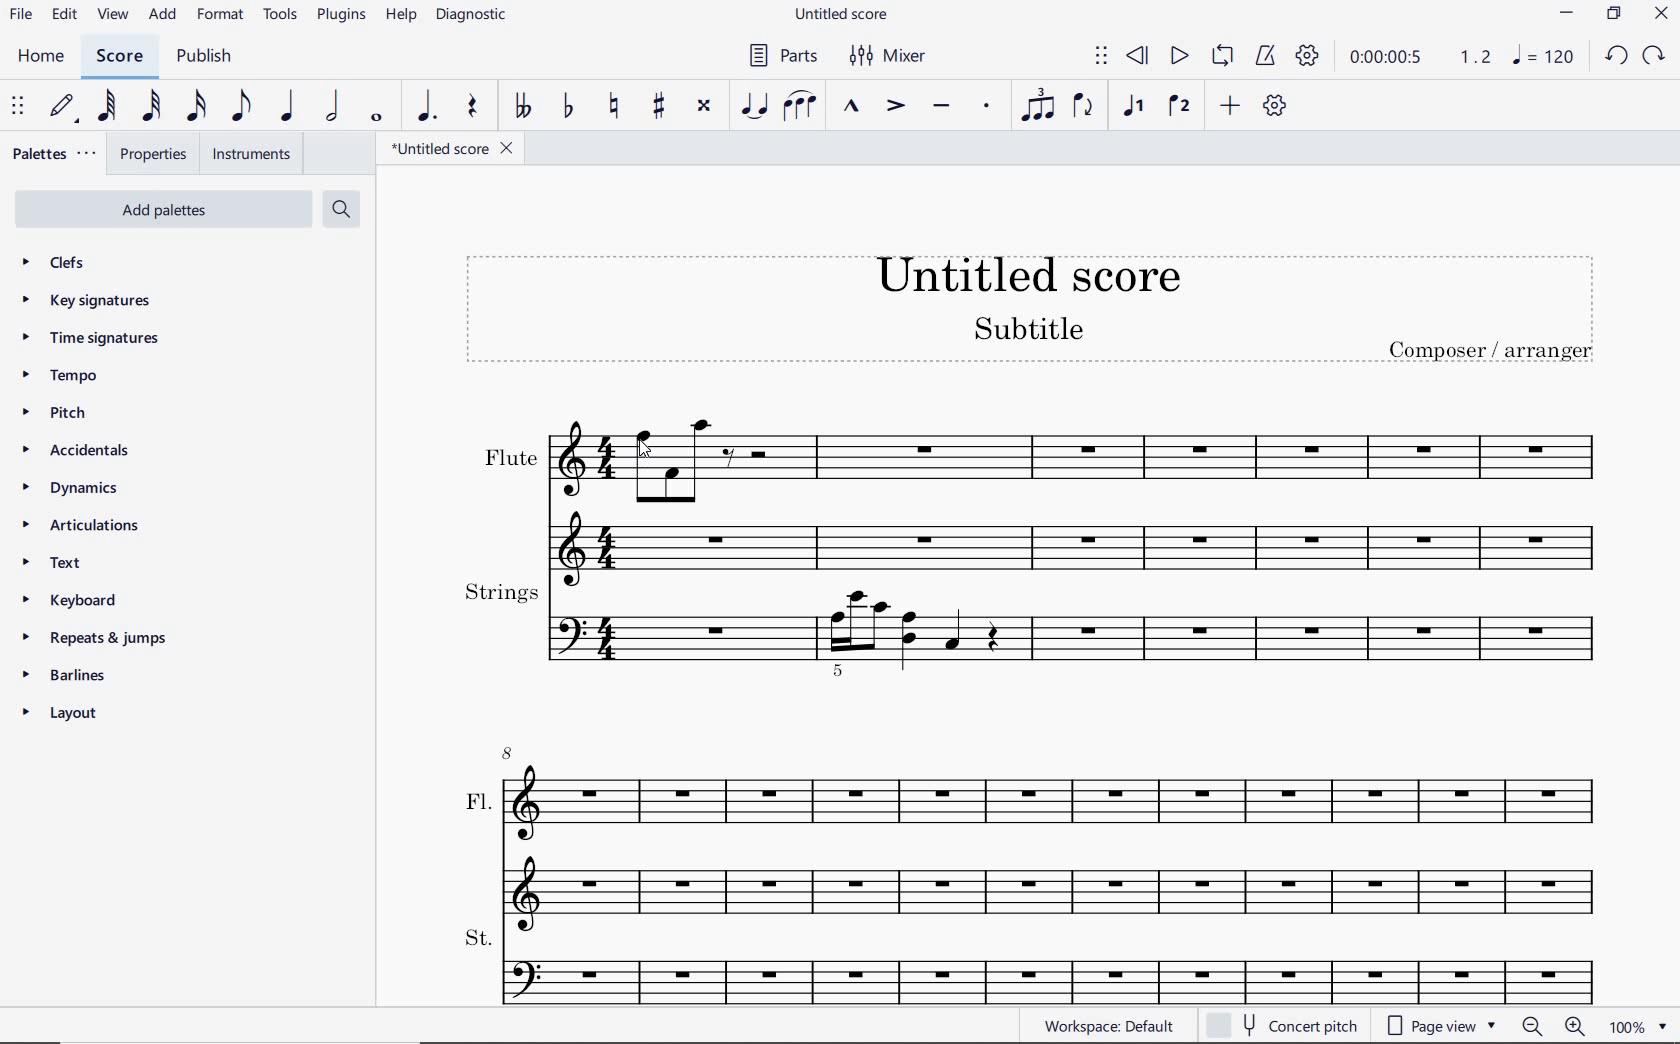 The height and width of the screenshot is (1044, 1680). What do you see at coordinates (475, 16) in the screenshot?
I see `DIAGNOSTIC` at bounding box center [475, 16].